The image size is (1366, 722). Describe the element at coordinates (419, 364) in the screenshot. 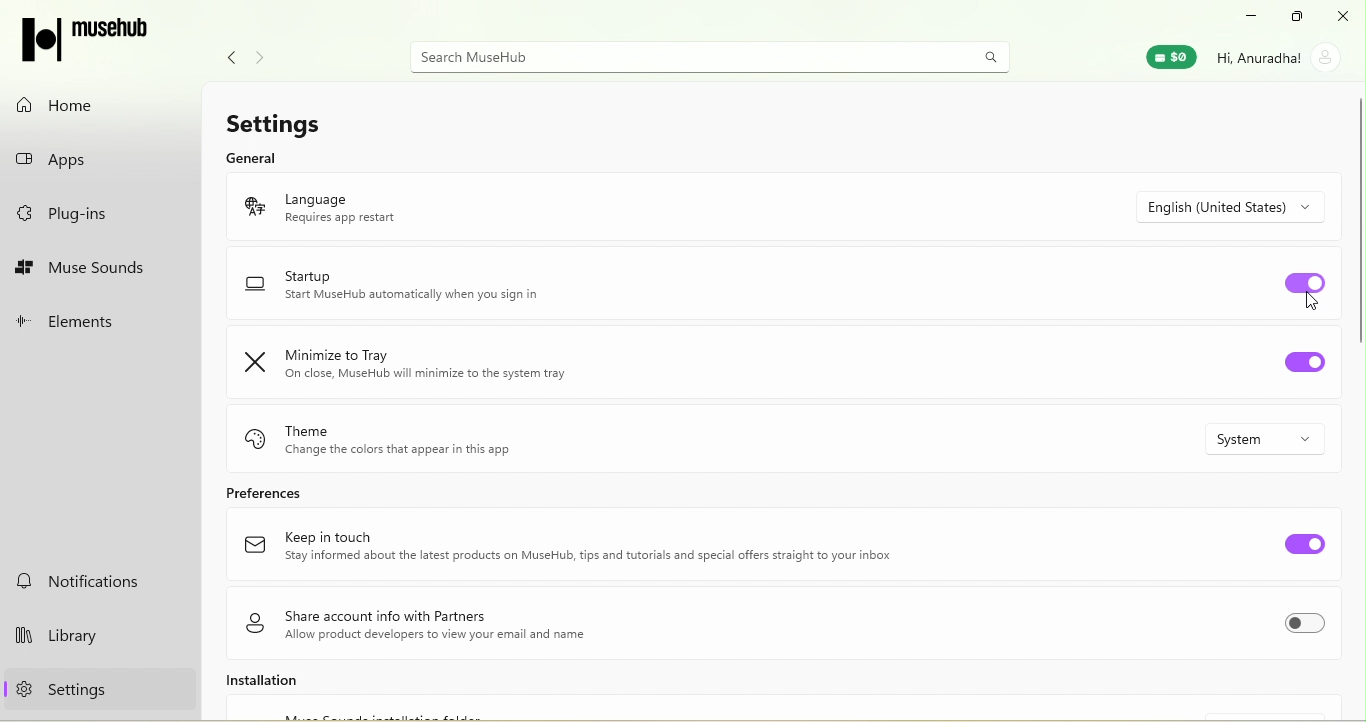

I see `Minimize to tray` at that location.